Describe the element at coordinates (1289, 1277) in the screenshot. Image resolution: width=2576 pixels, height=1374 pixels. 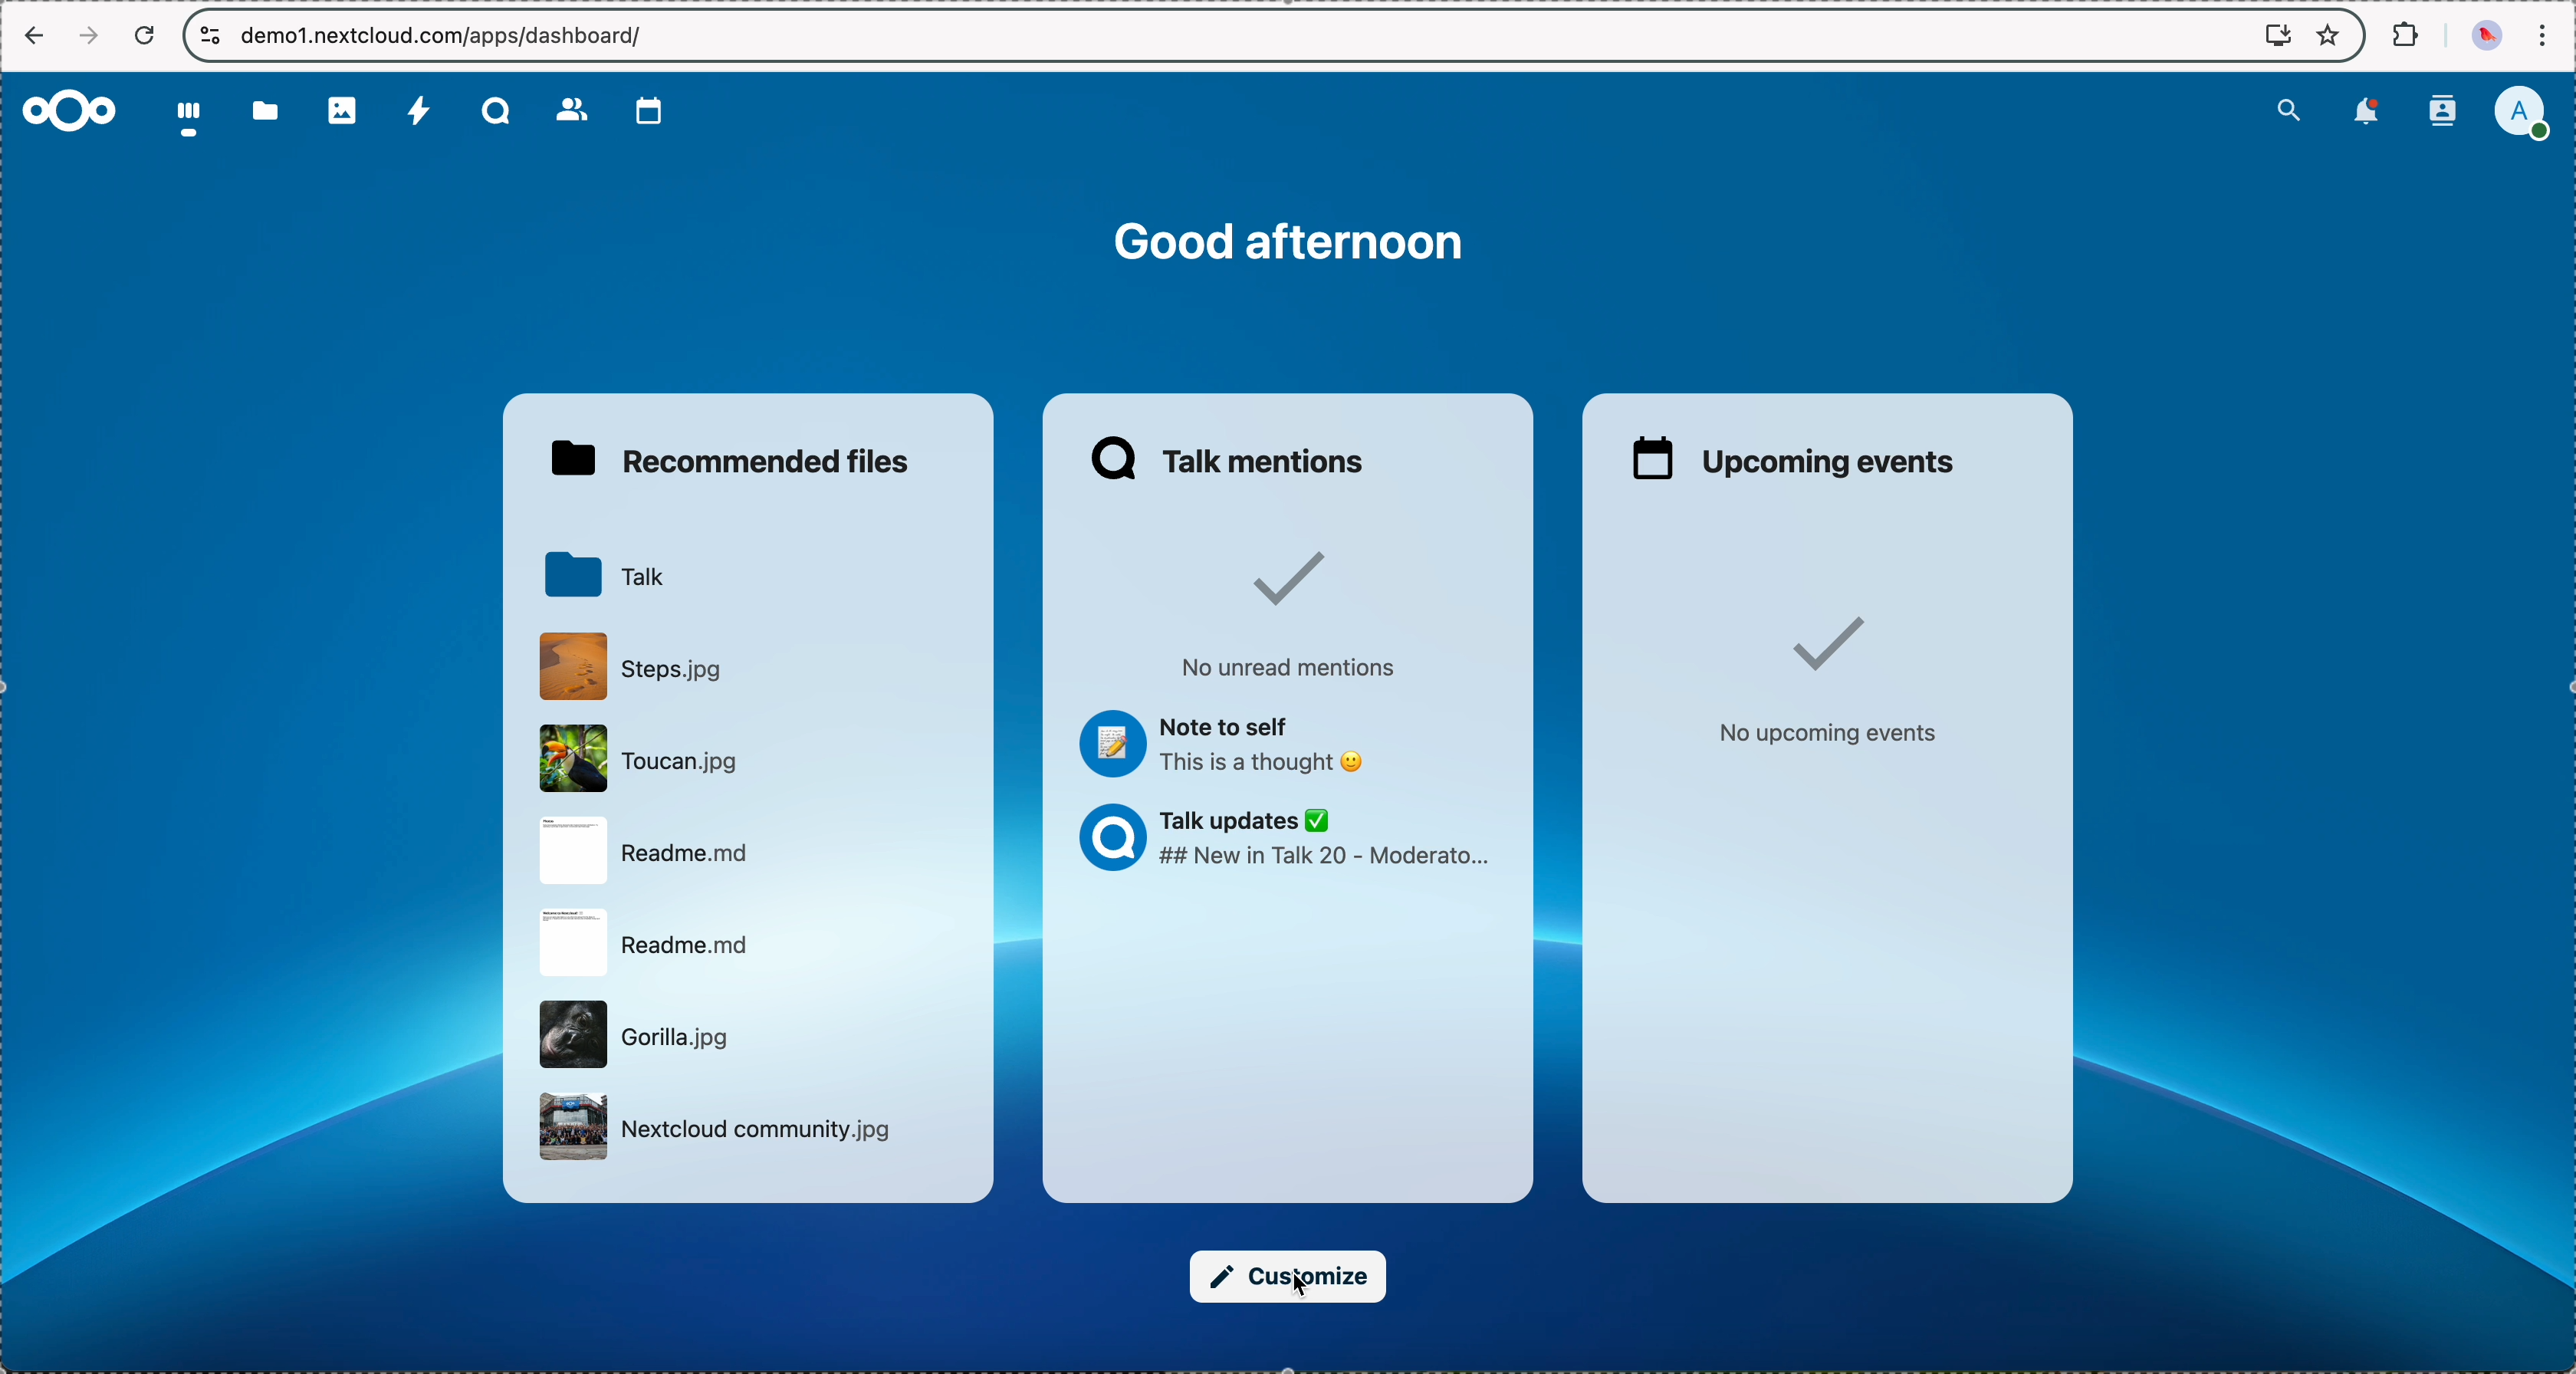
I see `click on customize button` at that location.